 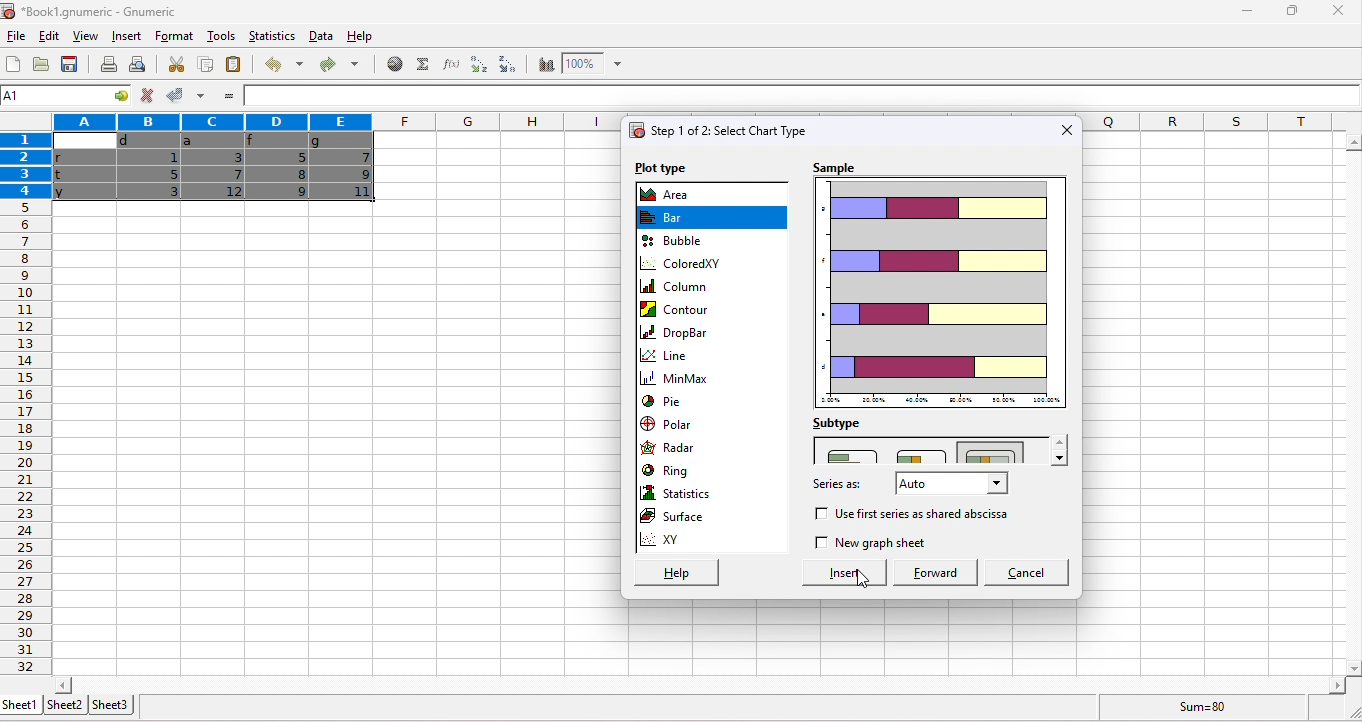 I want to click on minmax, so click(x=678, y=380).